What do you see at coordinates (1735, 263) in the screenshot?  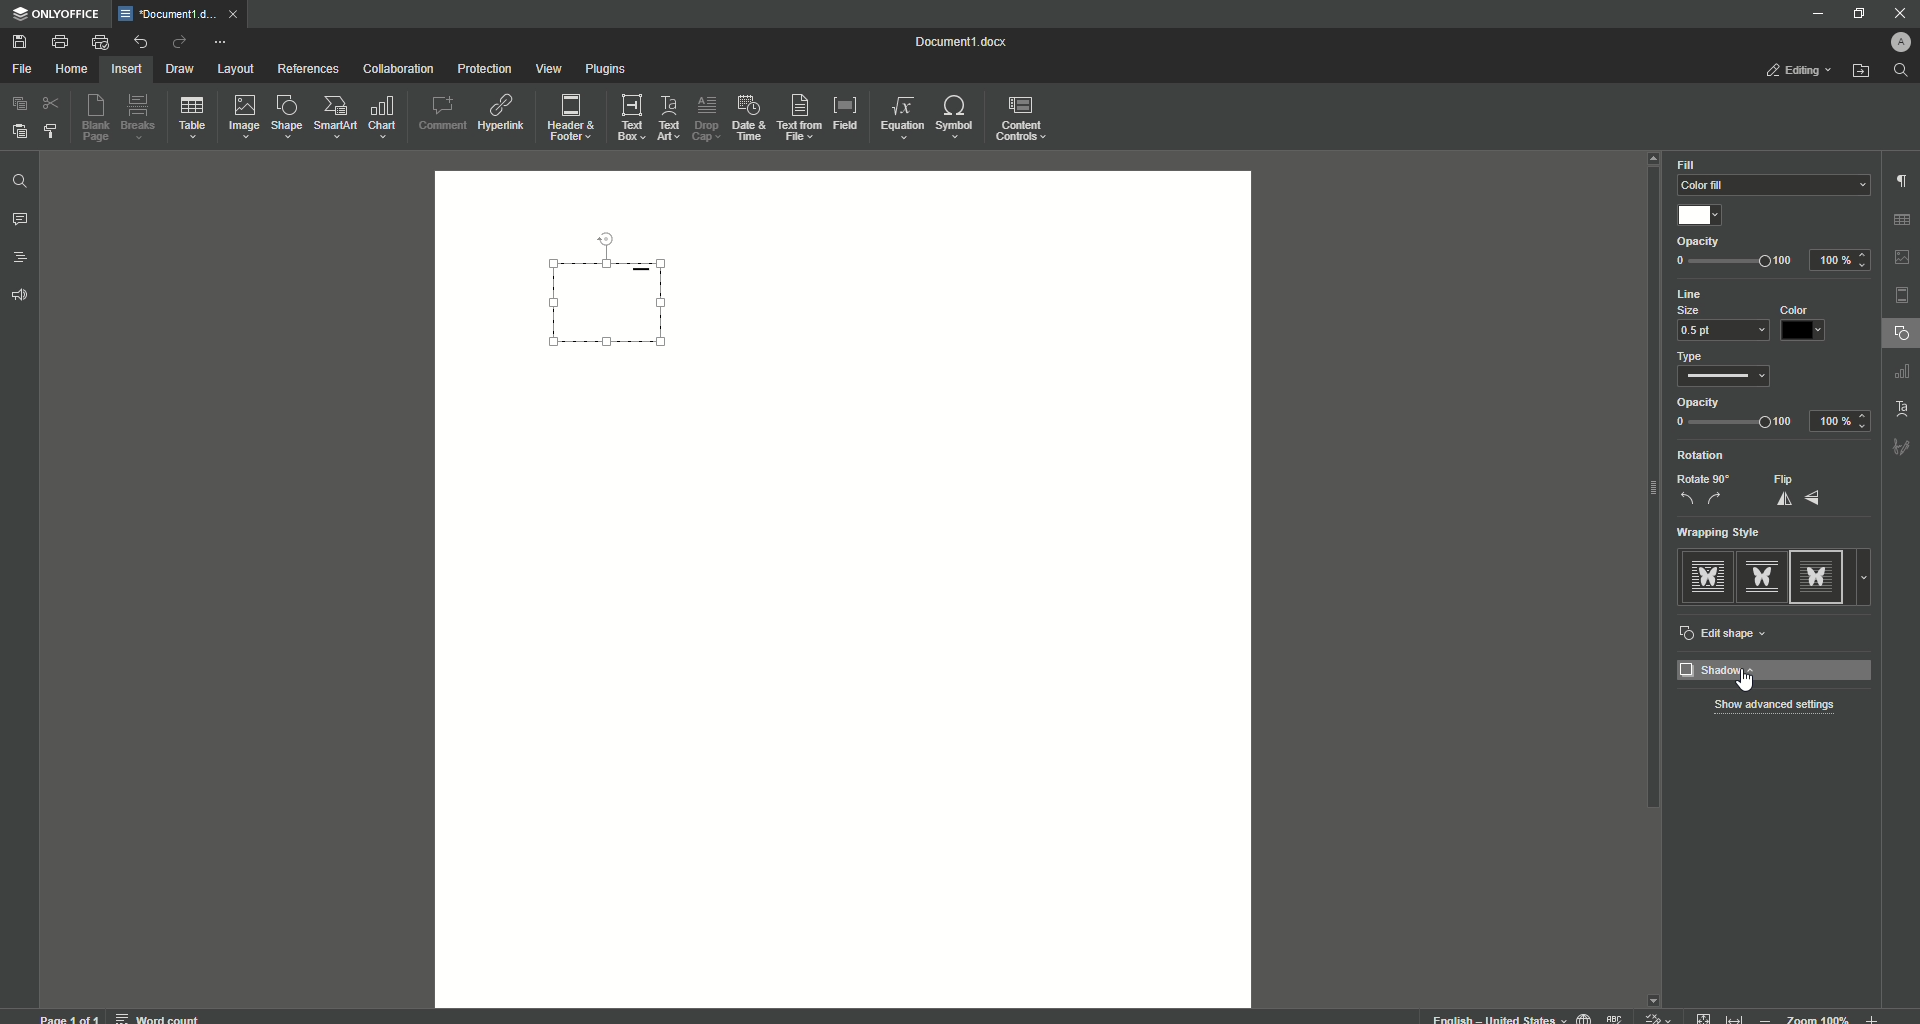 I see `adjust 0 to 100` at bounding box center [1735, 263].